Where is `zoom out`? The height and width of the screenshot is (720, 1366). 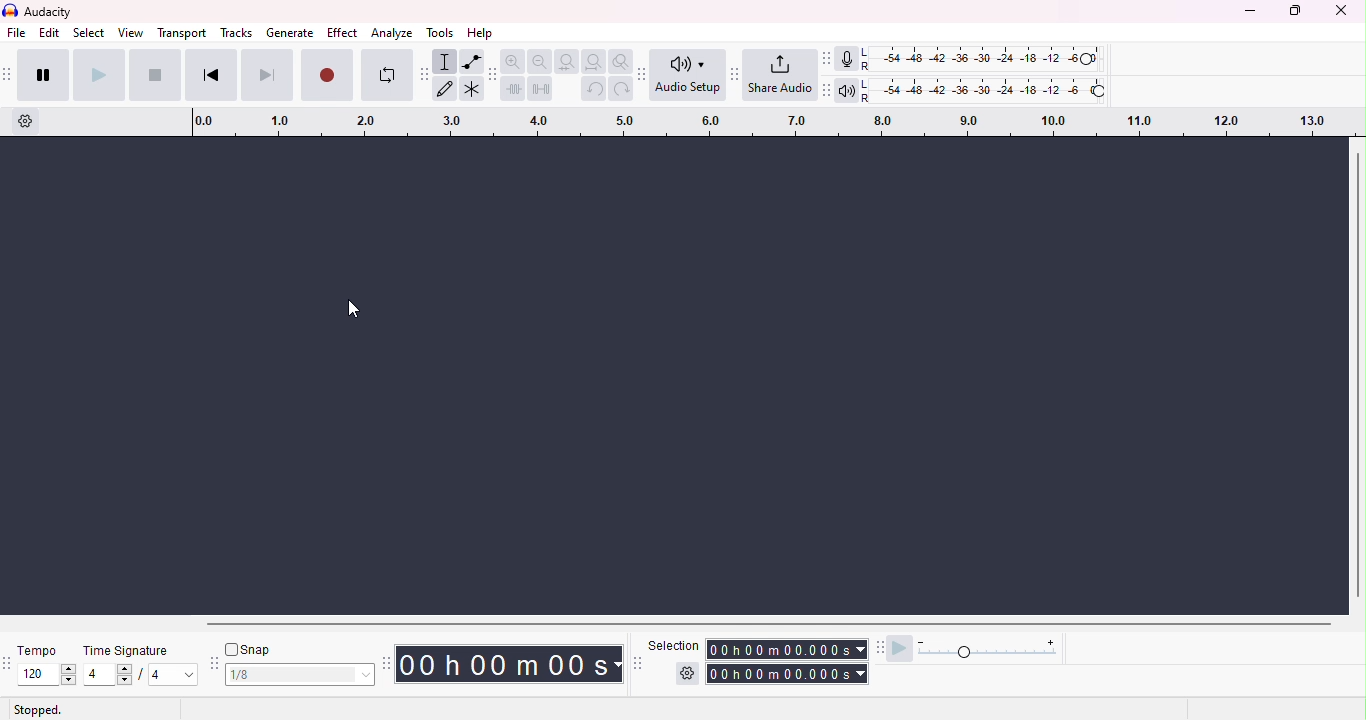 zoom out is located at coordinates (542, 62).